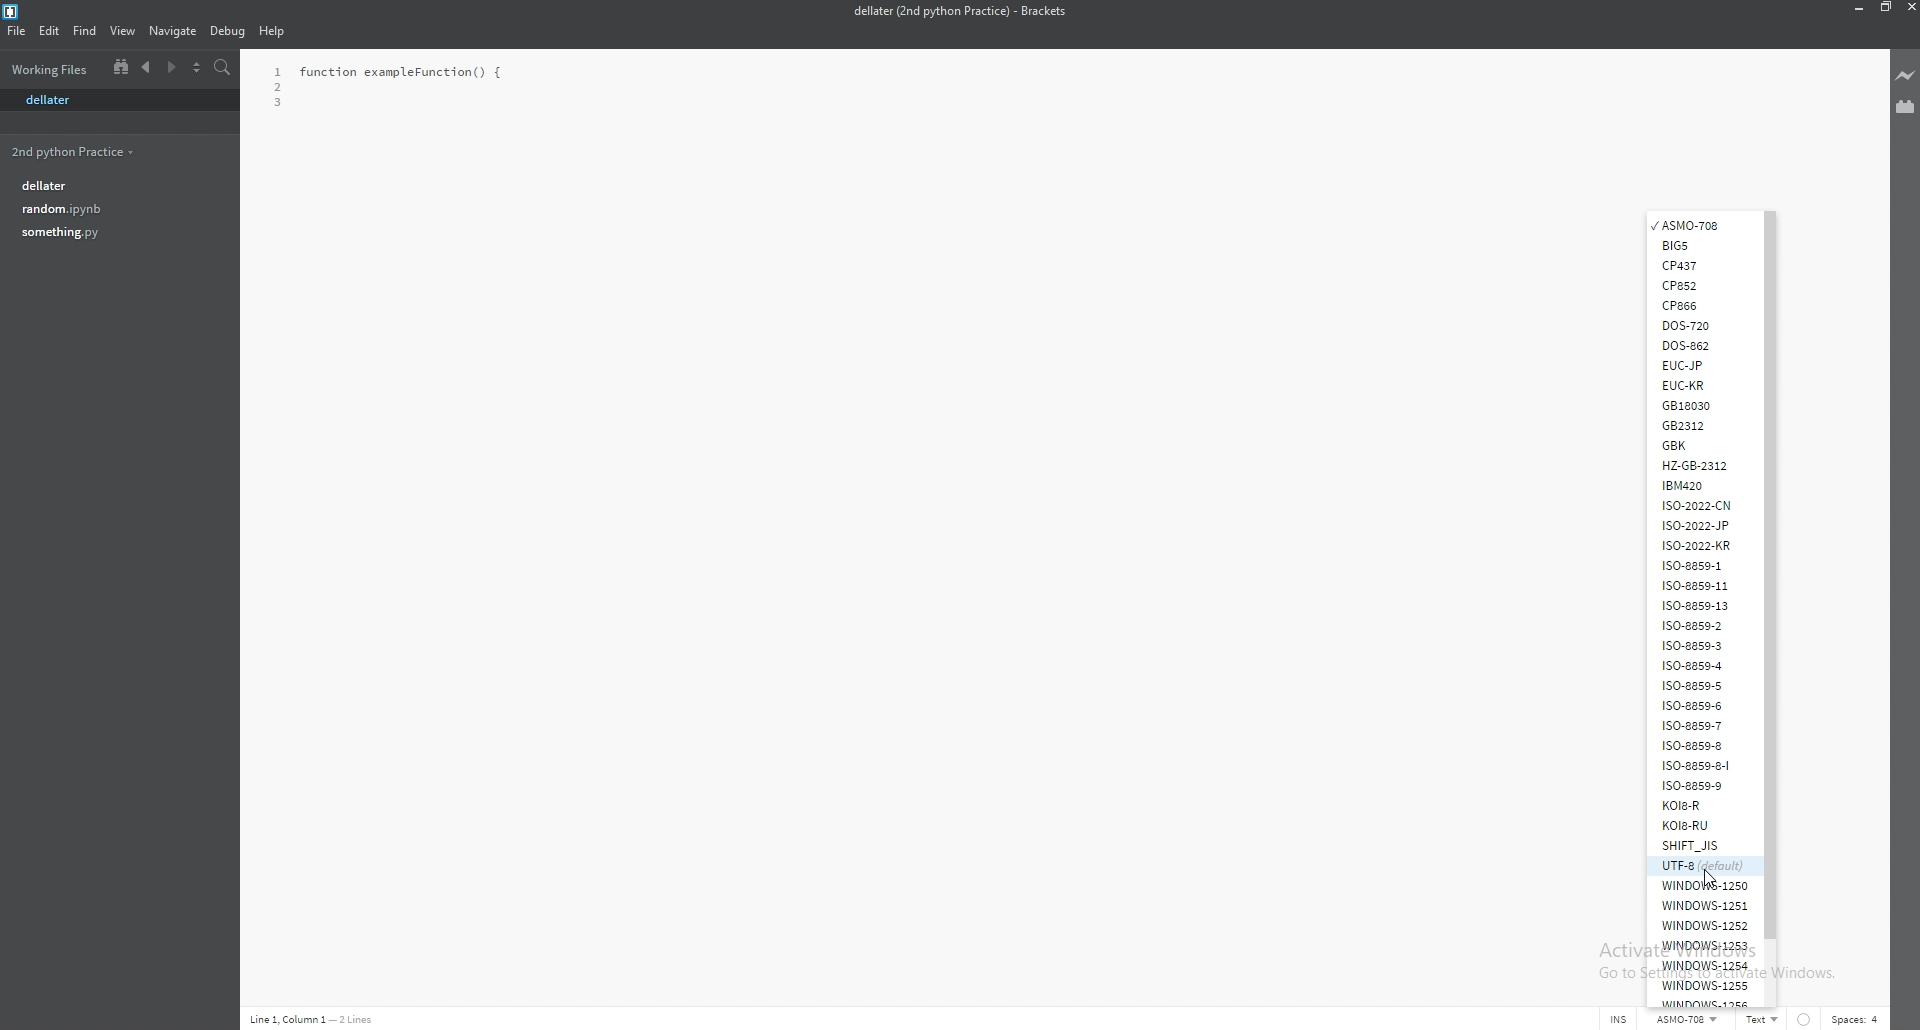 The width and height of the screenshot is (1920, 1030). What do you see at coordinates (1702, 363) in the screenshot?
I see `euc-jp` at bounding box center [1702, 363].